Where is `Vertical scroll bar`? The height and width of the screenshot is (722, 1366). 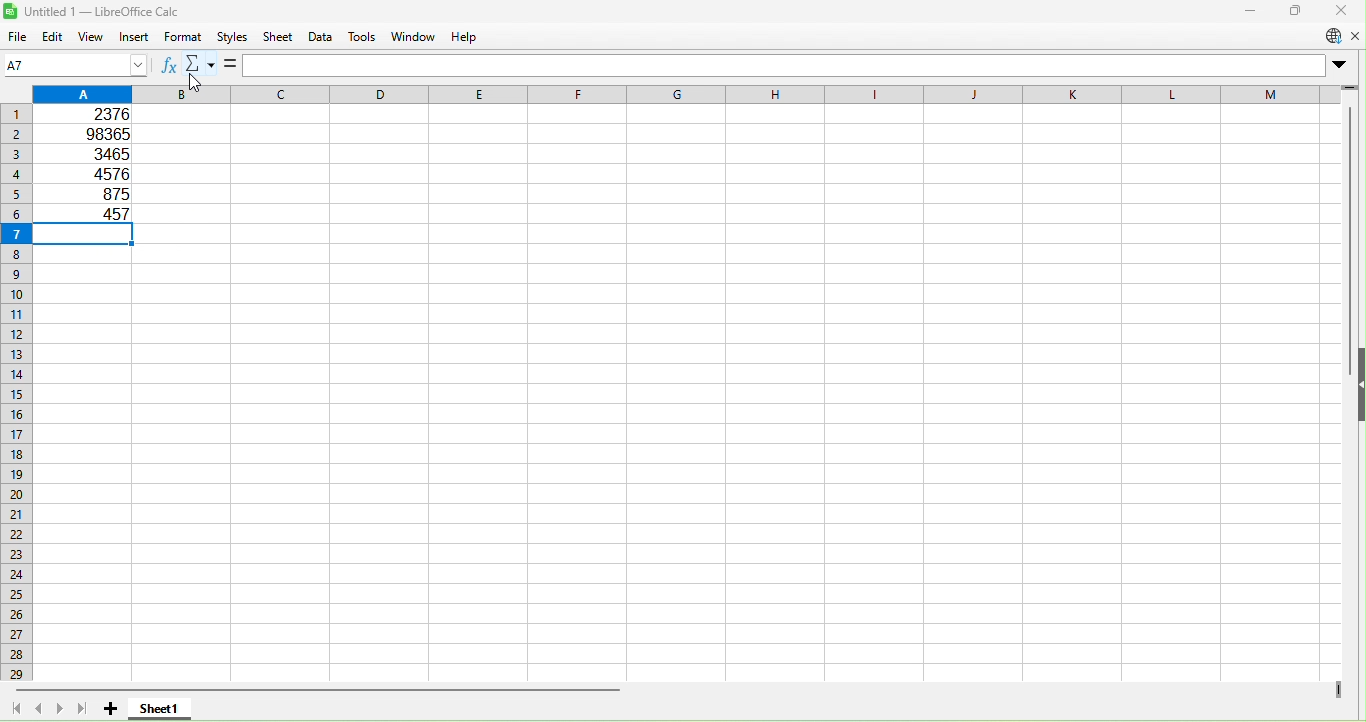
Vertical scroll bar is located at coordinates (1352, 557).